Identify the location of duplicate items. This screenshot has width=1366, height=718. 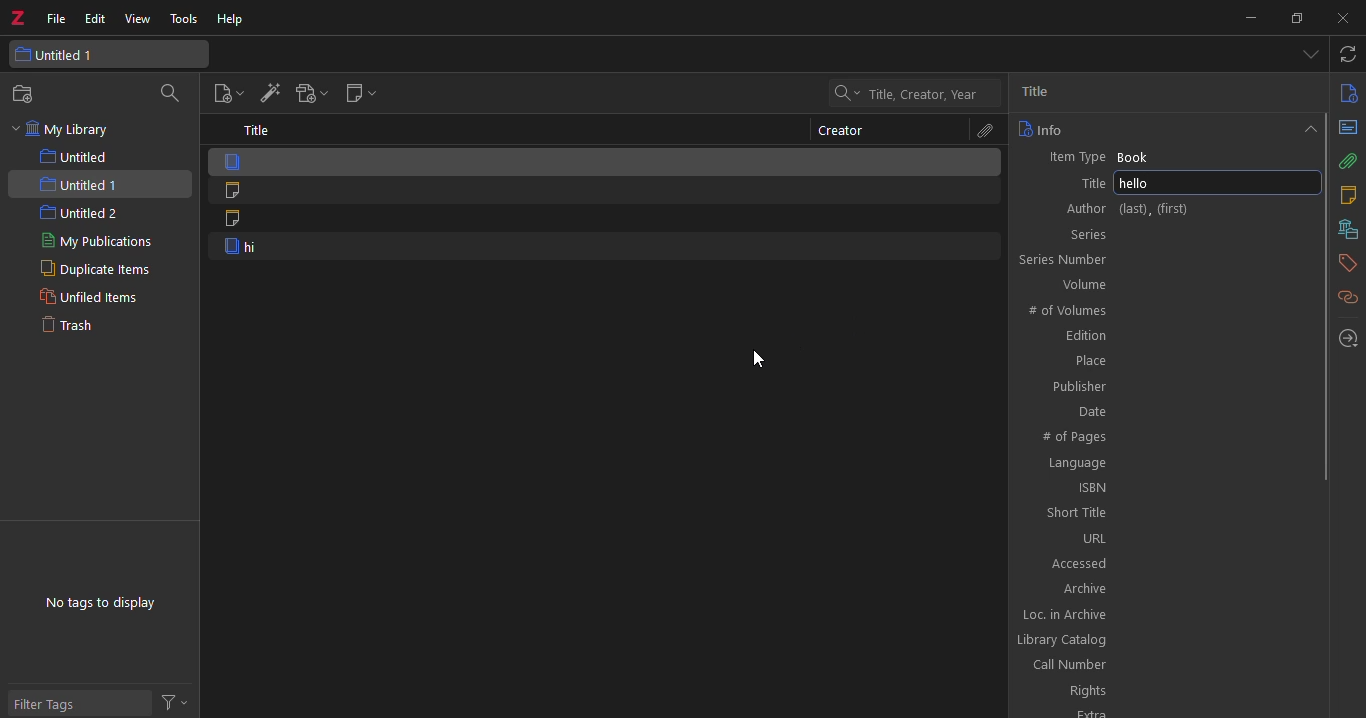
(101, 271).